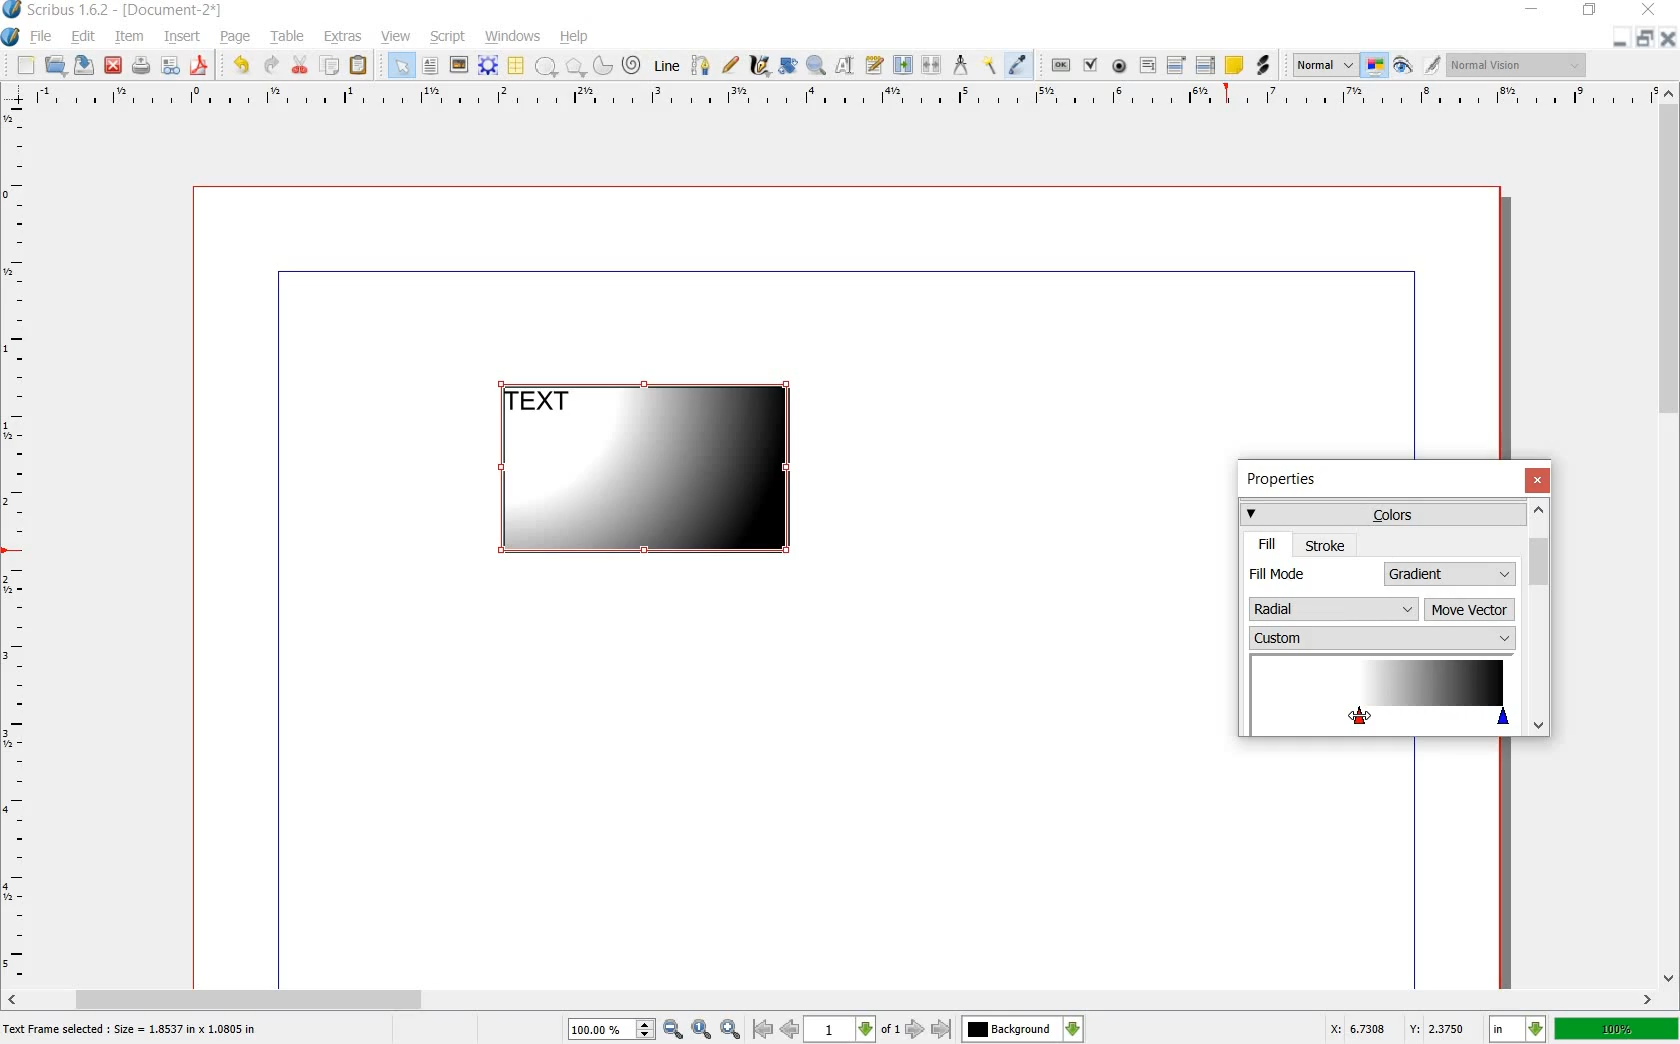  I want to click on stroke, so click(1326, 545).